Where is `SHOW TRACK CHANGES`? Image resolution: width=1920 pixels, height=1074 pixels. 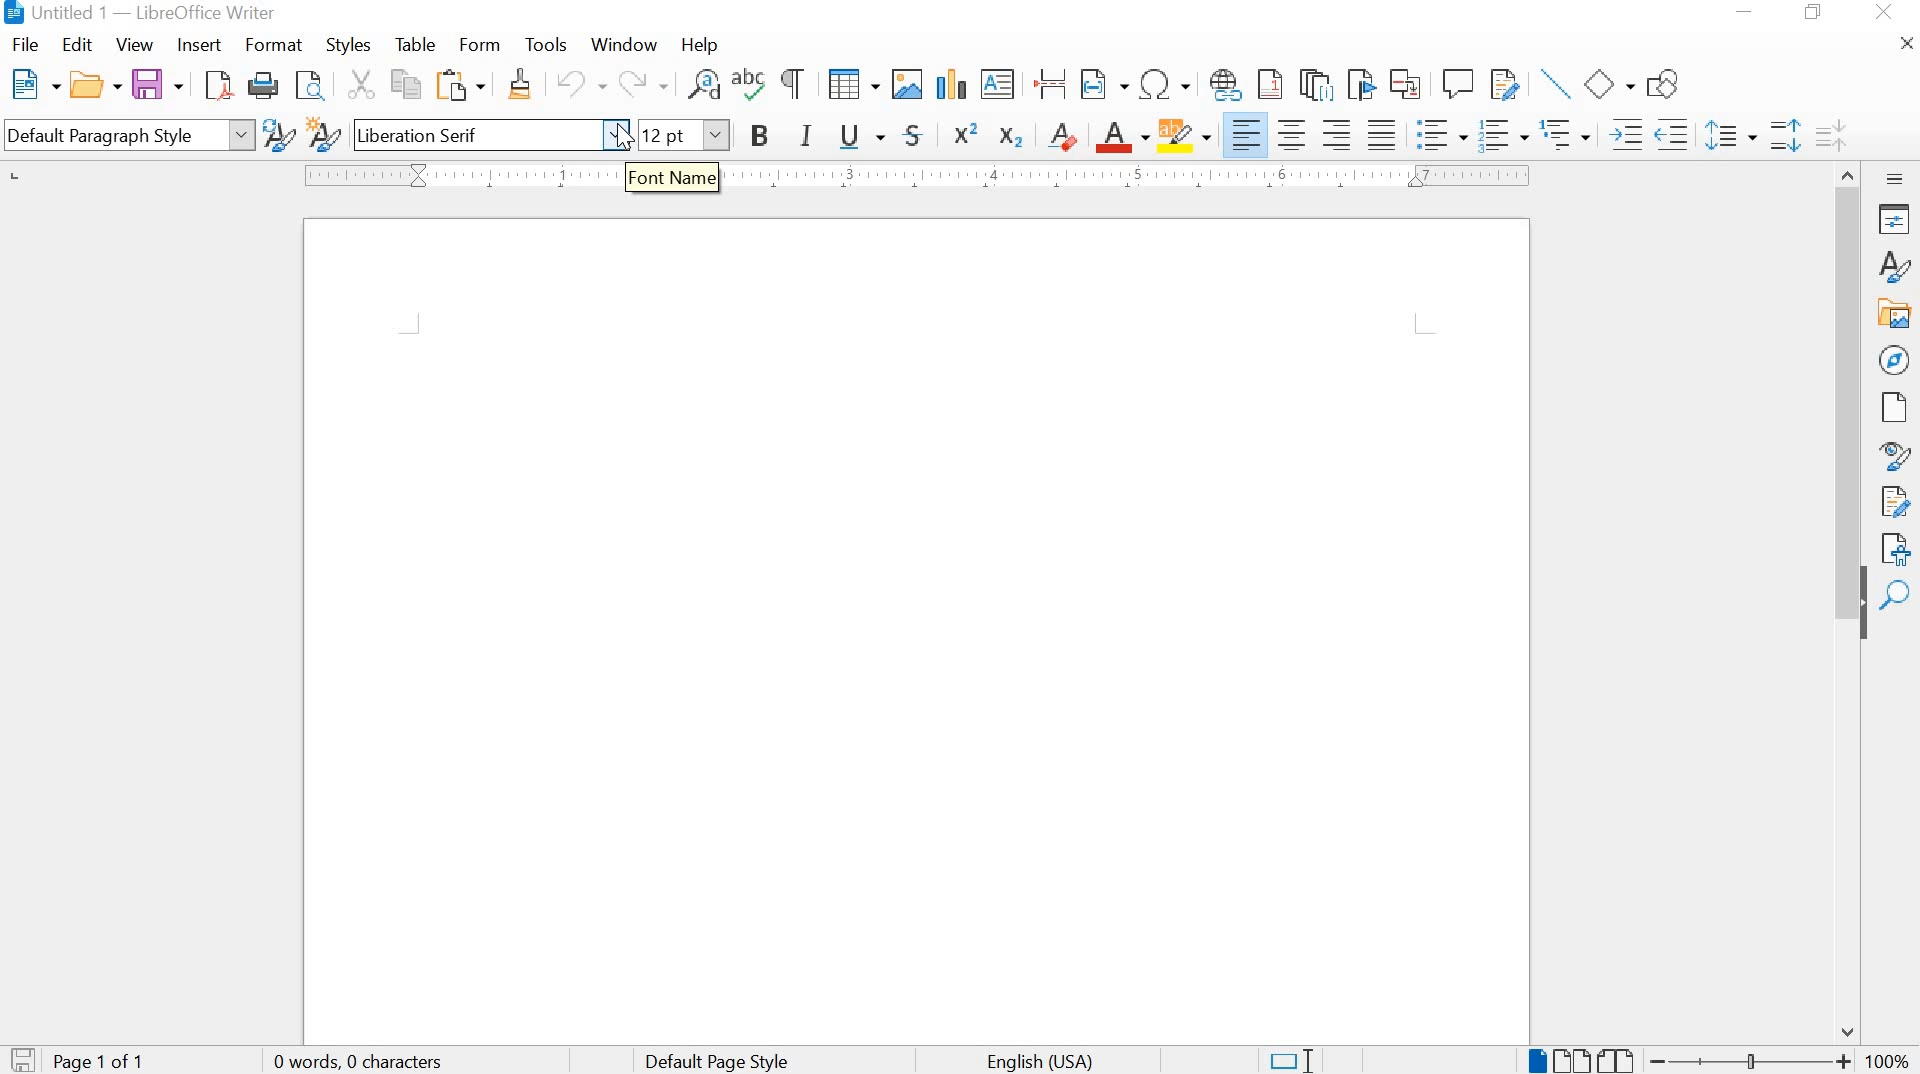
SHOW TRACK CHANGES is located at coordinates (1507, 85).